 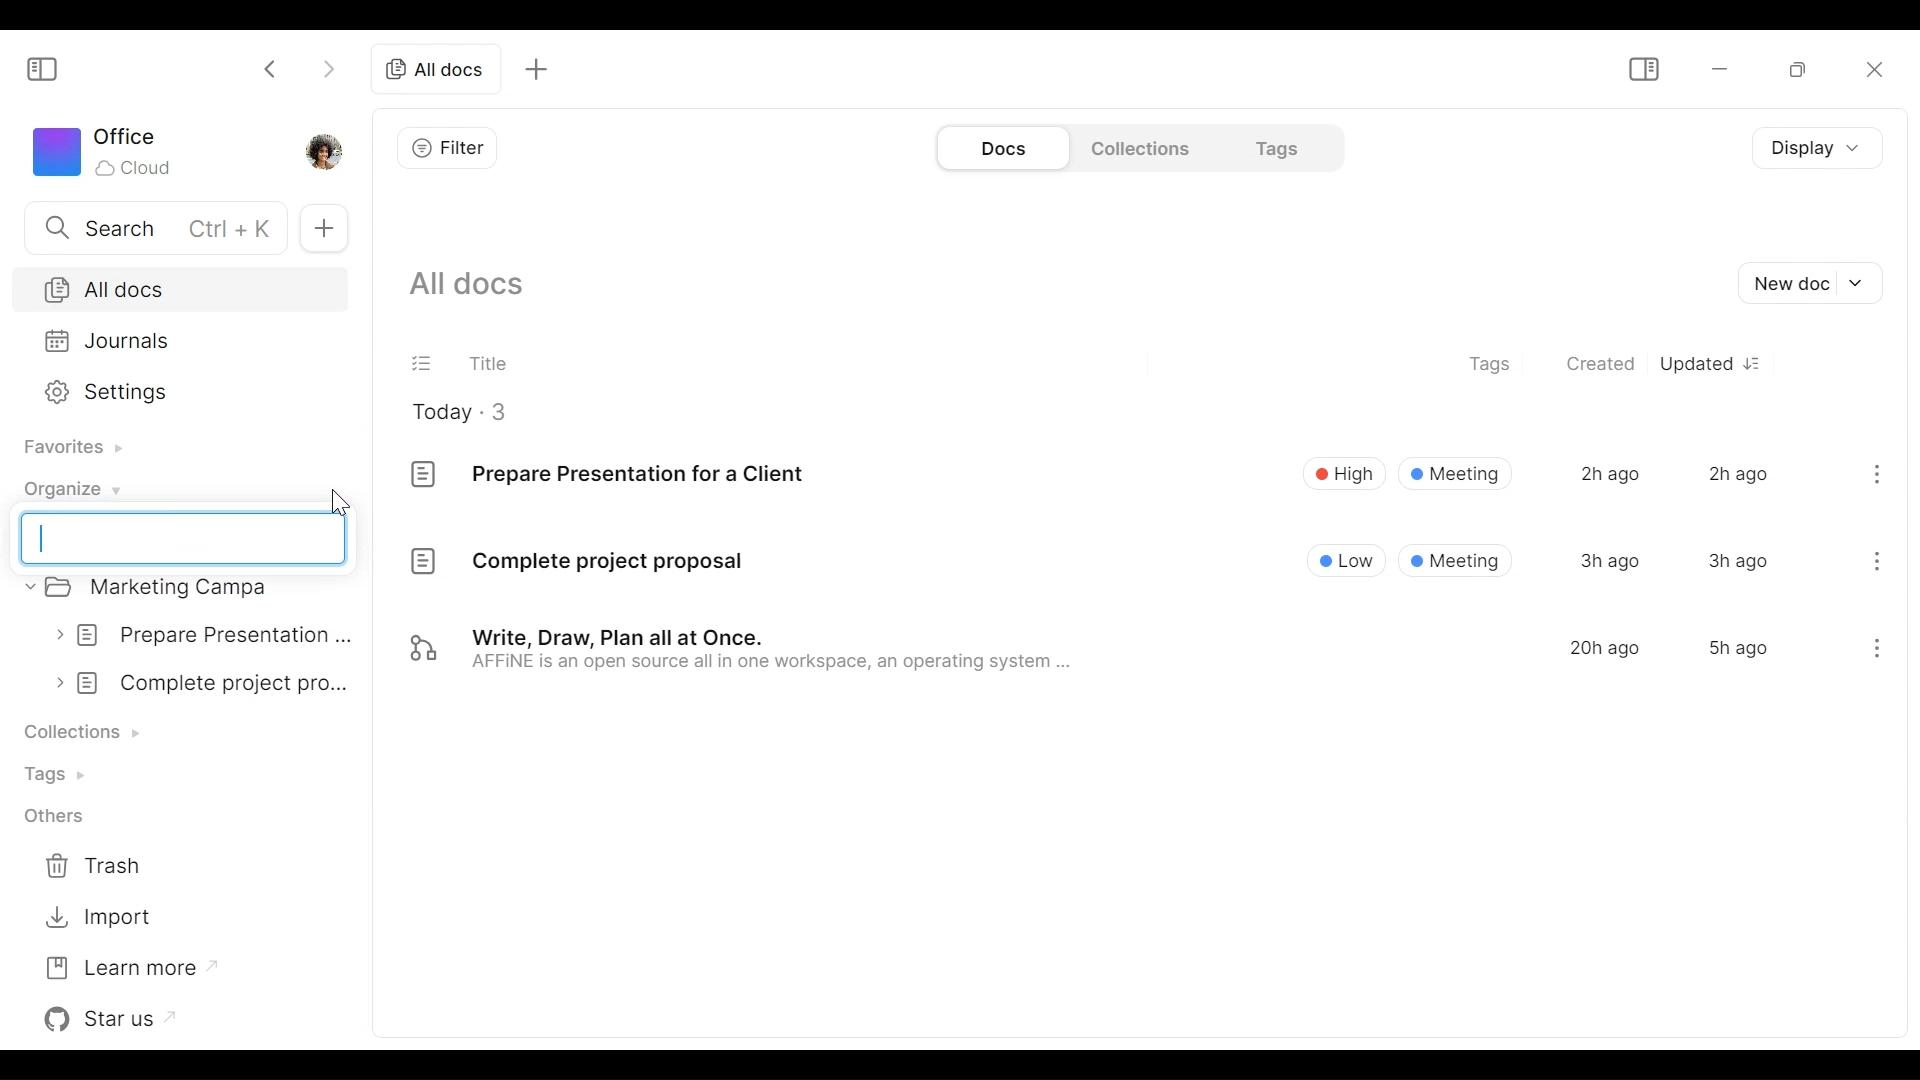 What do you see at coordinates (166, 590) in the screenshot?
I see `Marketing campa` at bounding box center [166, 590].